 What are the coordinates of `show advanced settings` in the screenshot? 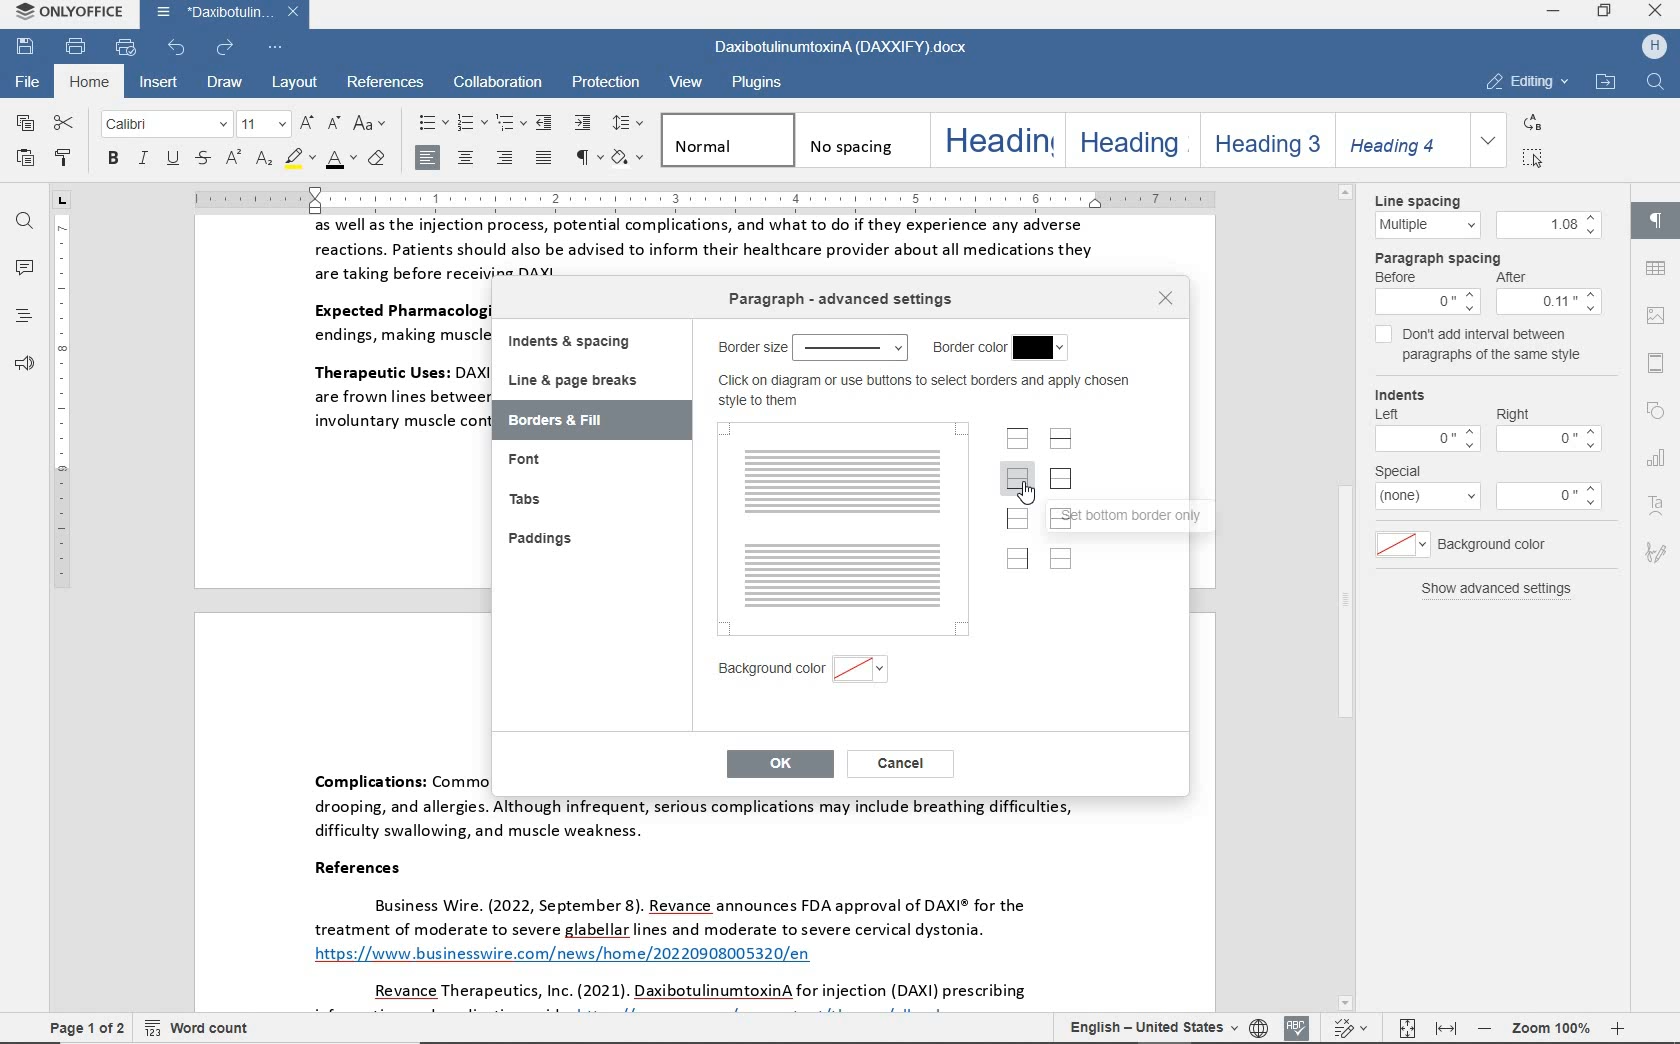 It's located at (1488, 589).